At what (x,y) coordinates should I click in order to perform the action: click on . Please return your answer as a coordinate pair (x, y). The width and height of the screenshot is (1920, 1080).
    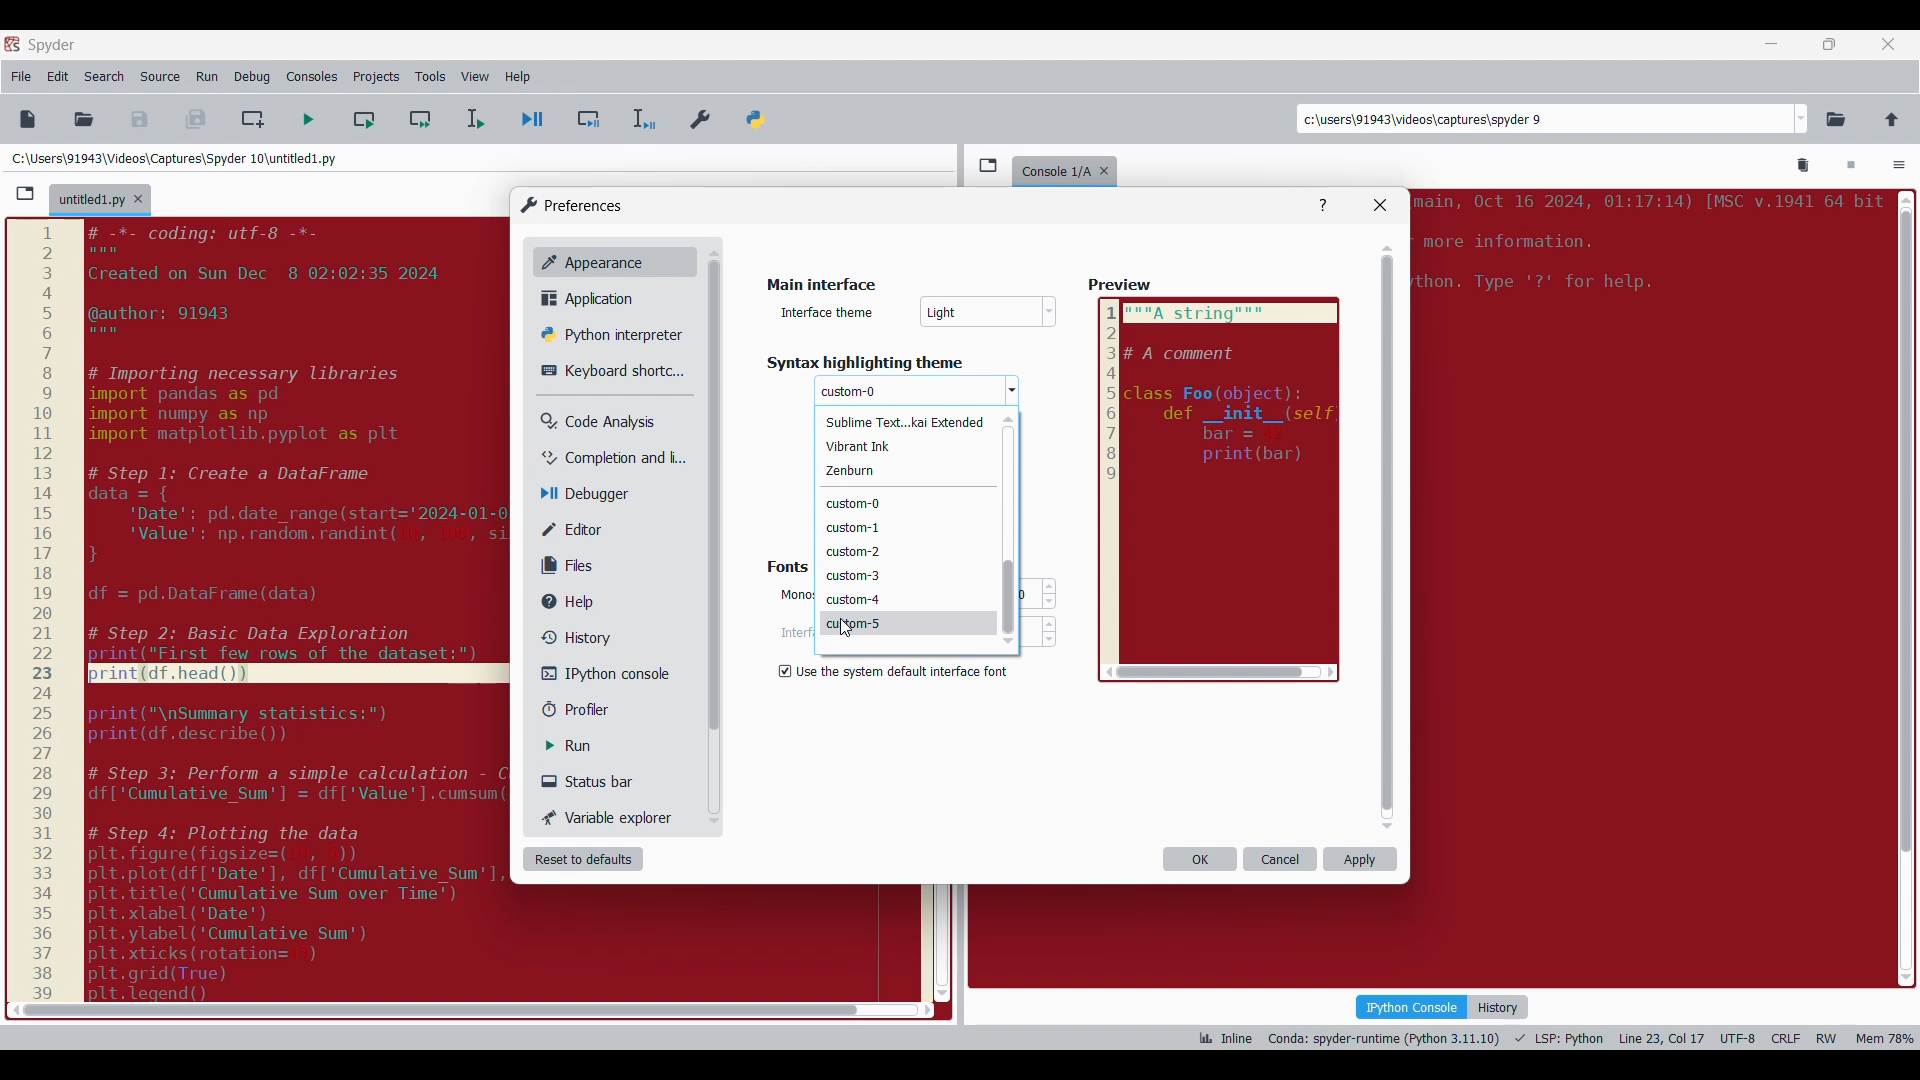
    Looking at the image, I should click on (712, 501).